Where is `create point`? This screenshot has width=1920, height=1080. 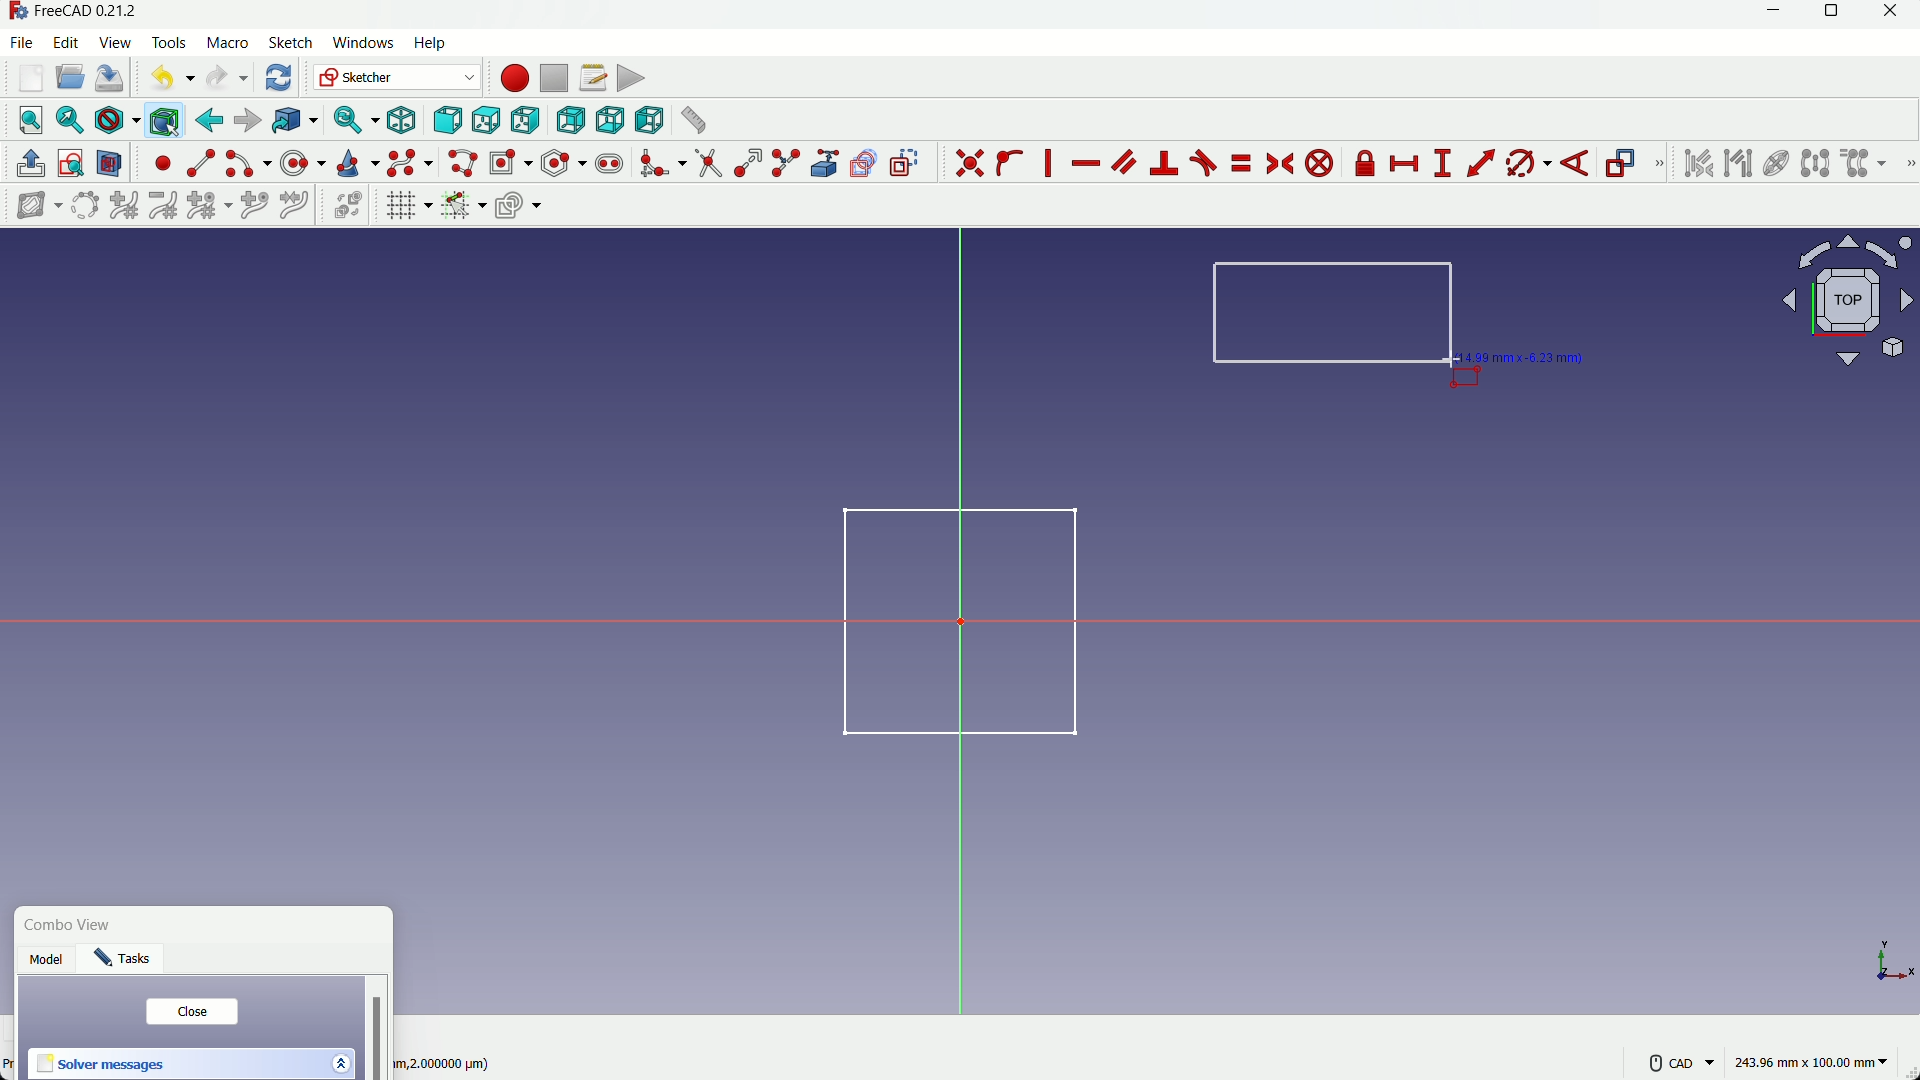
create point is located at coordinates (163, 163).